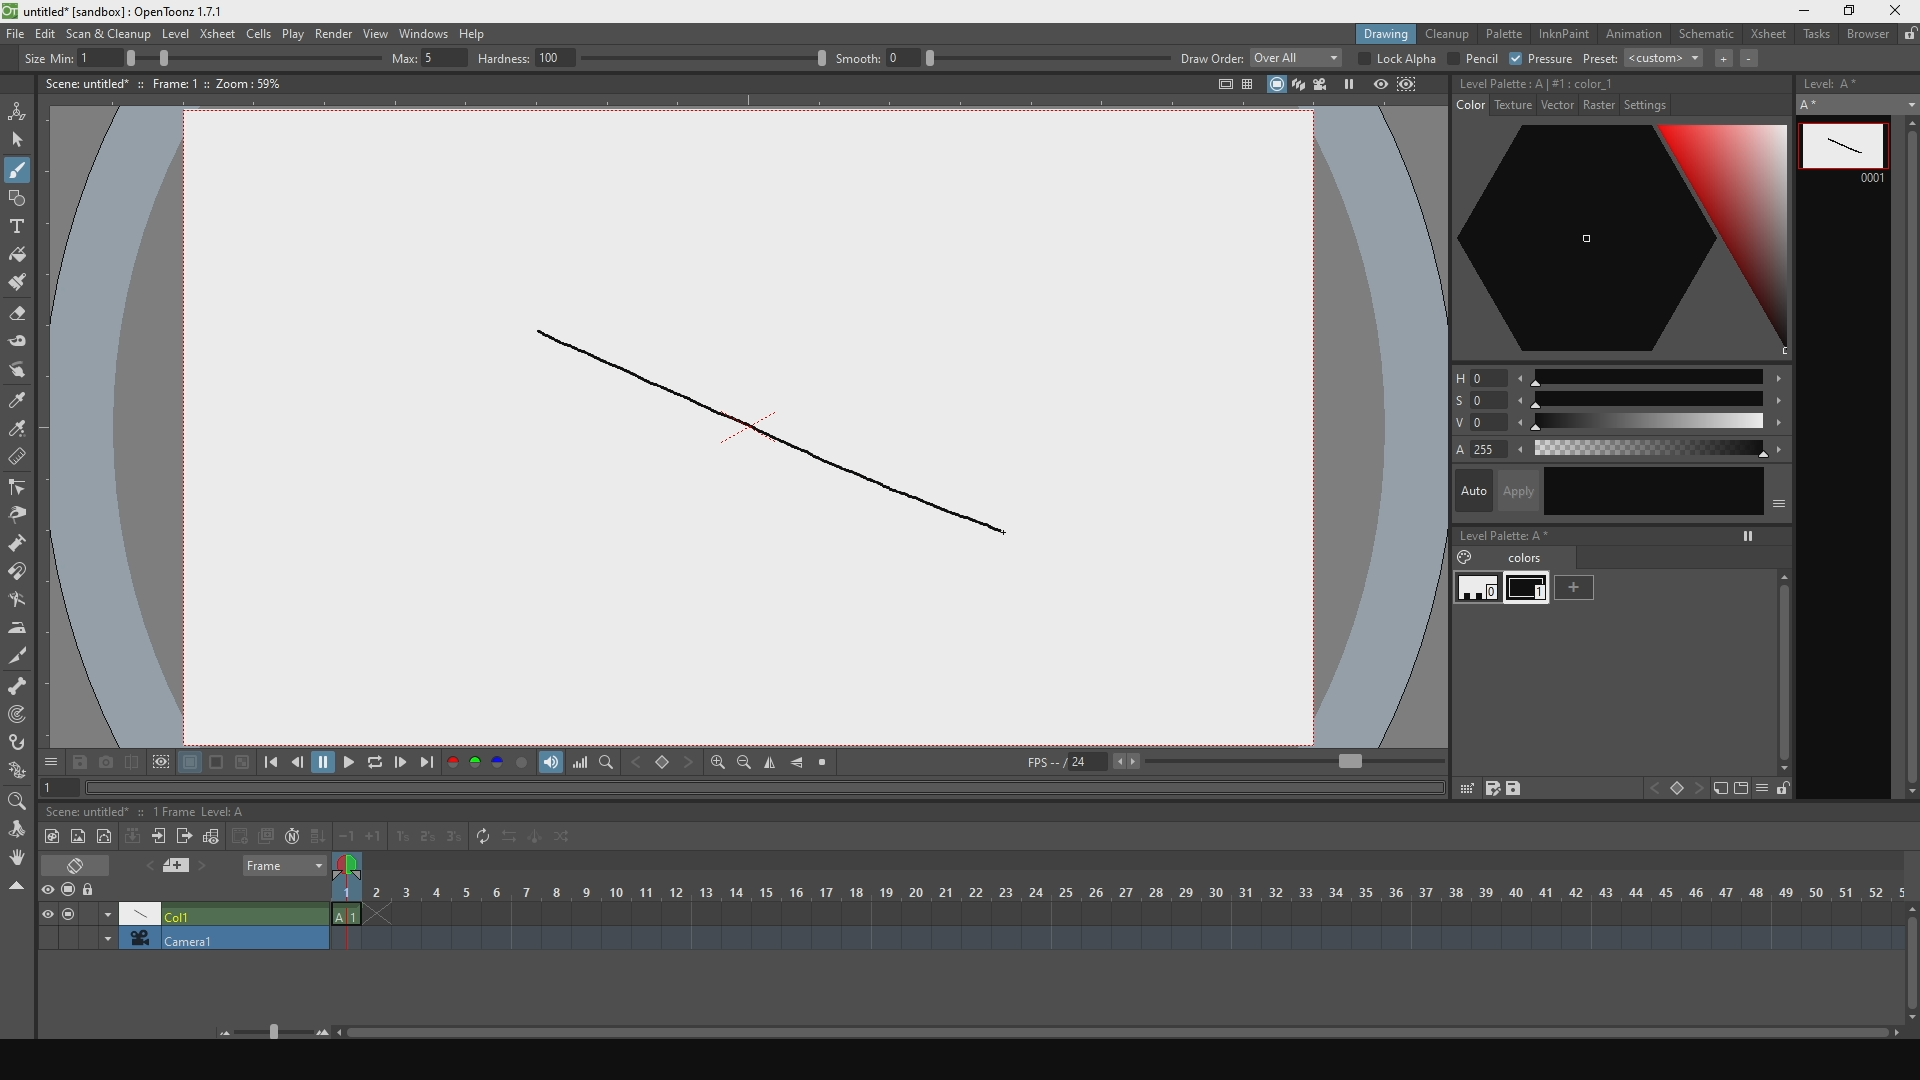 The image size is (1920, 1080). I want to click on color , so click(1624, 451).